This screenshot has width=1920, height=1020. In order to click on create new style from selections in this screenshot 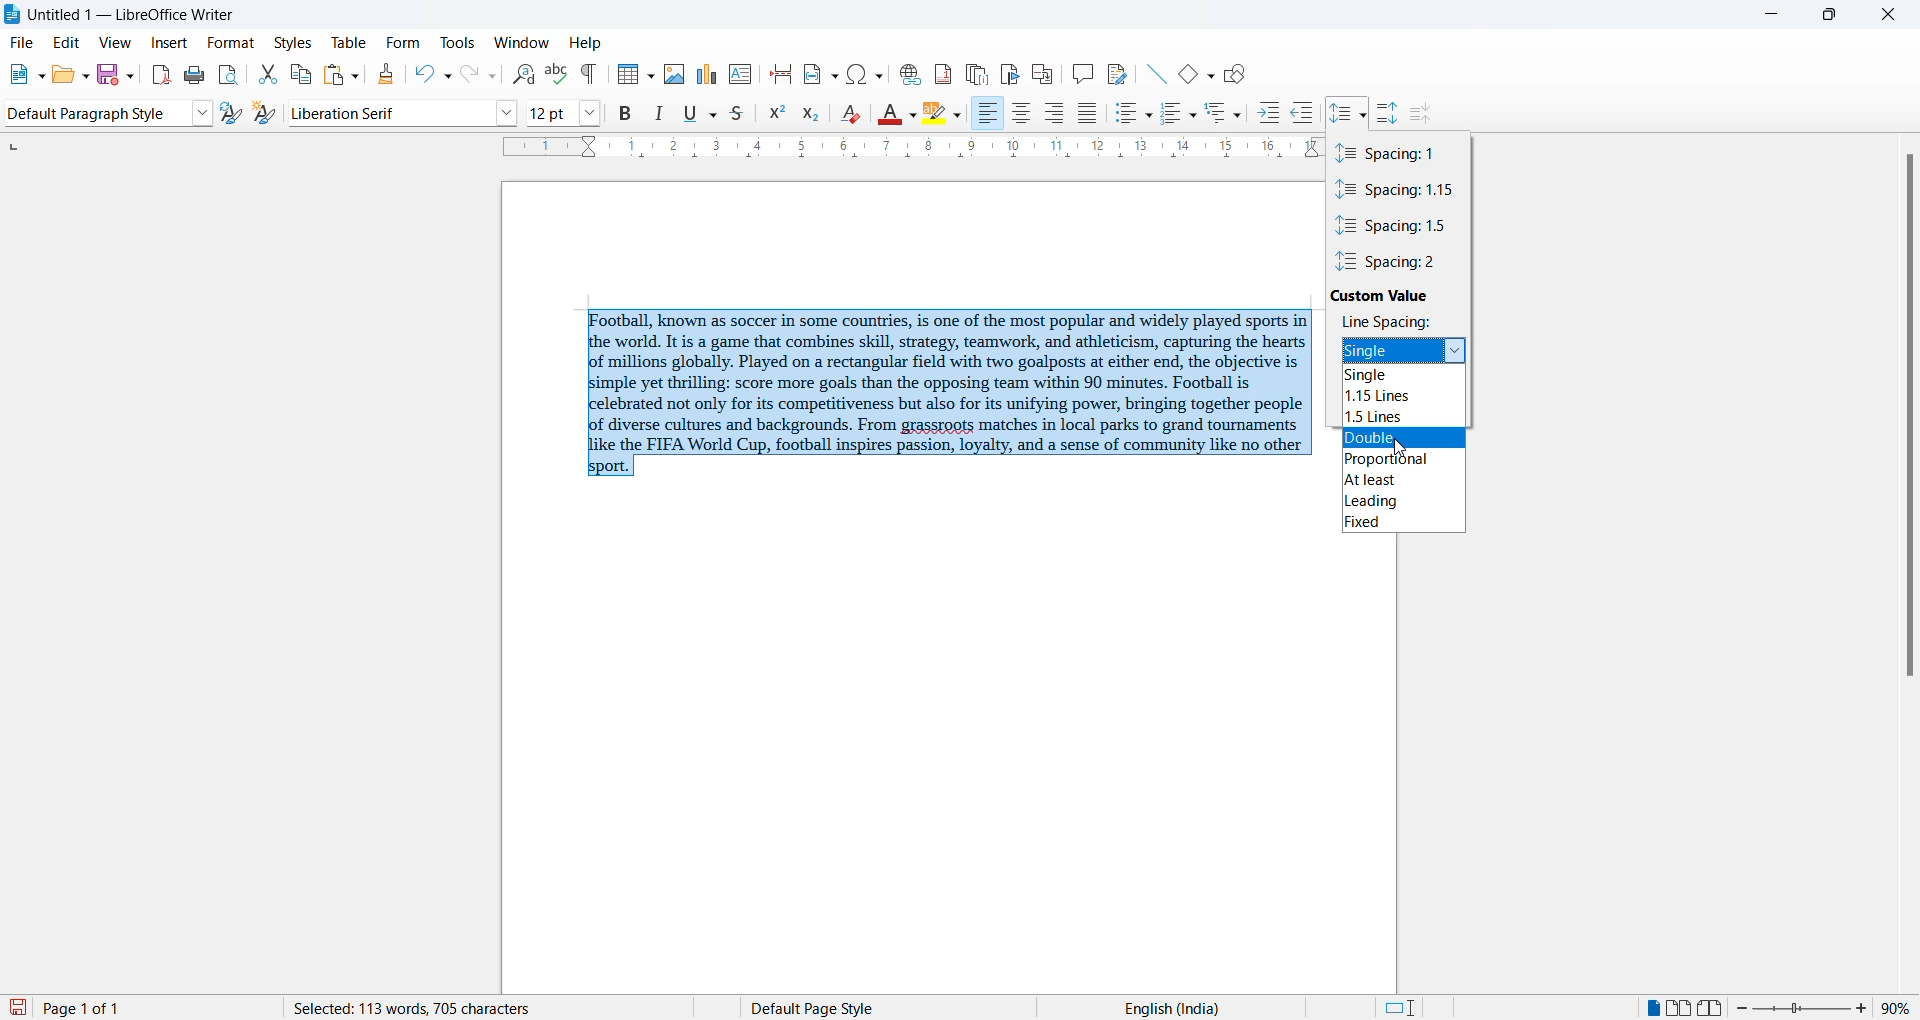, I will do `click(265, 113)`.